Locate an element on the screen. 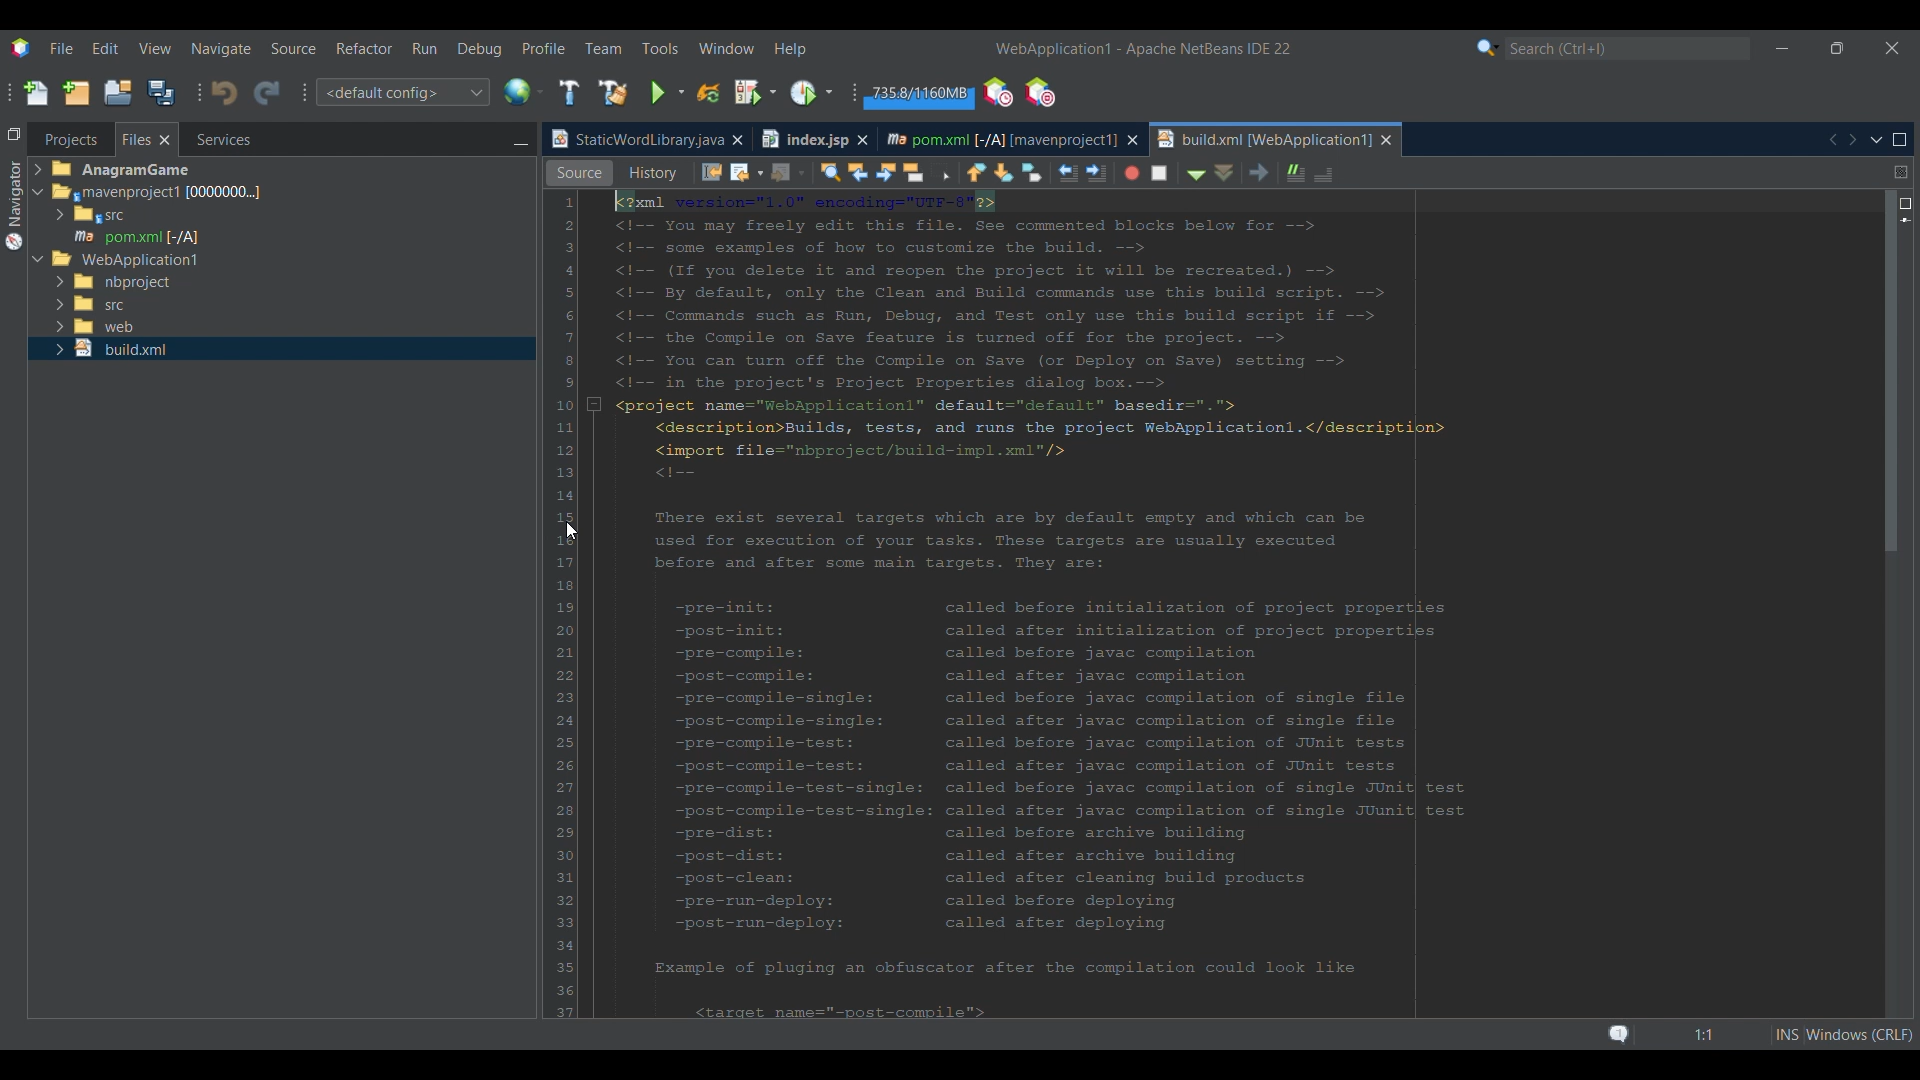  Projects tab is located at coordinates (70, 139).